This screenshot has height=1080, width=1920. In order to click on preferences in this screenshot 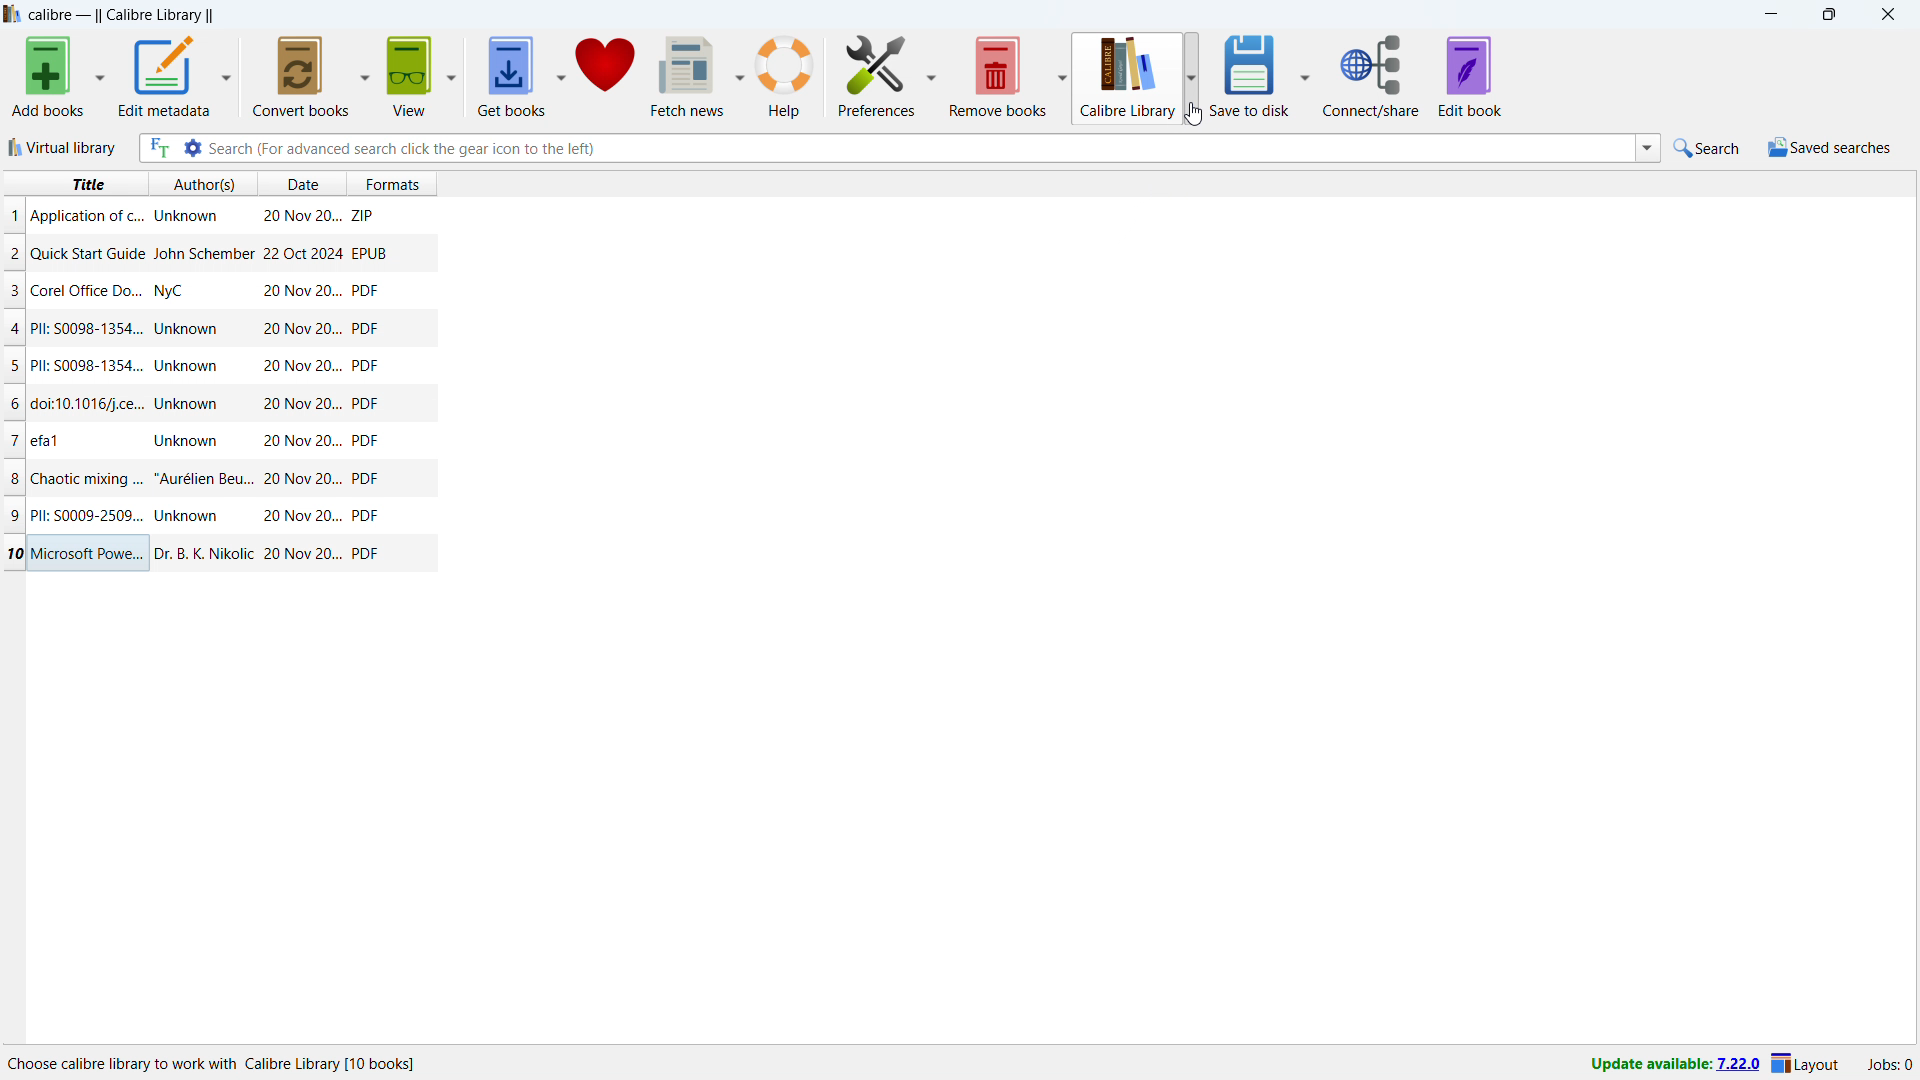, I will do `click(878, 74)`.